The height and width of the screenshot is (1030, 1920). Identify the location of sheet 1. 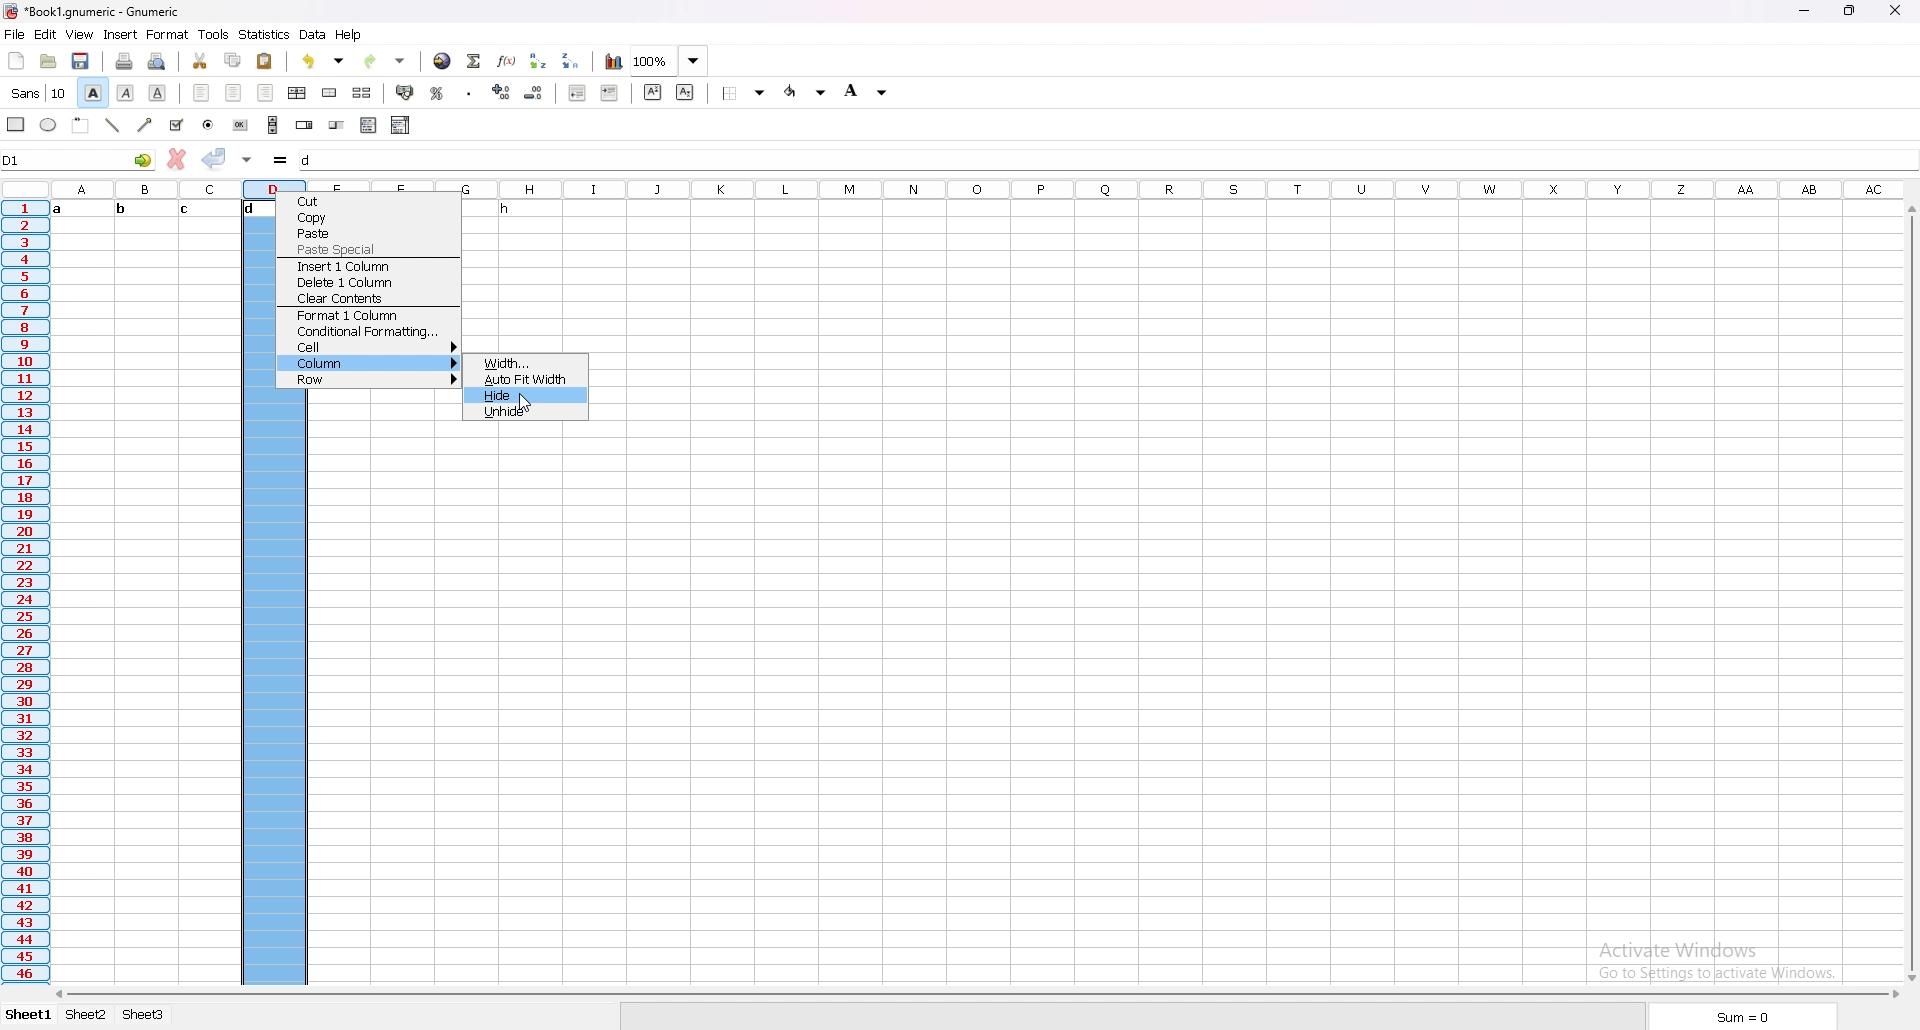
(29, 1016).